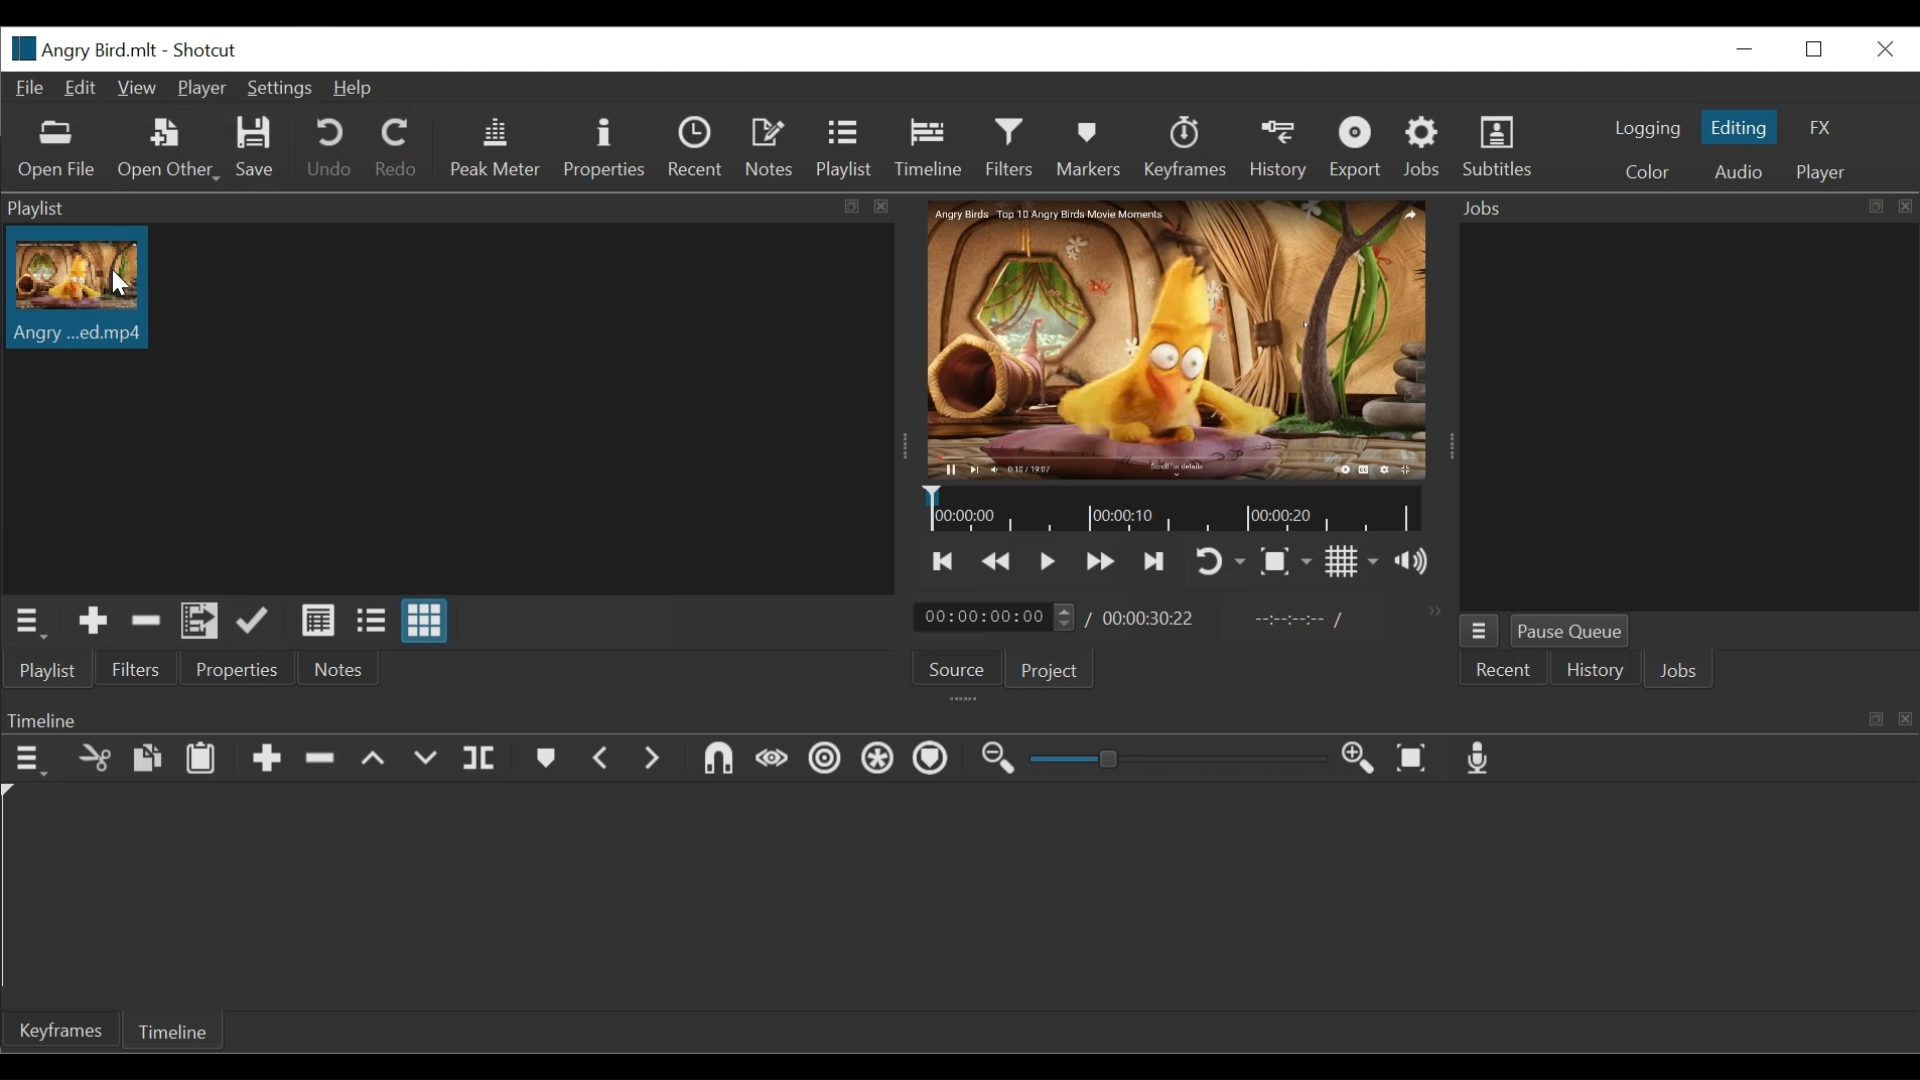  Describe the element at coordinates (81, 89) in the screenshot. I see `Edit` at that location.